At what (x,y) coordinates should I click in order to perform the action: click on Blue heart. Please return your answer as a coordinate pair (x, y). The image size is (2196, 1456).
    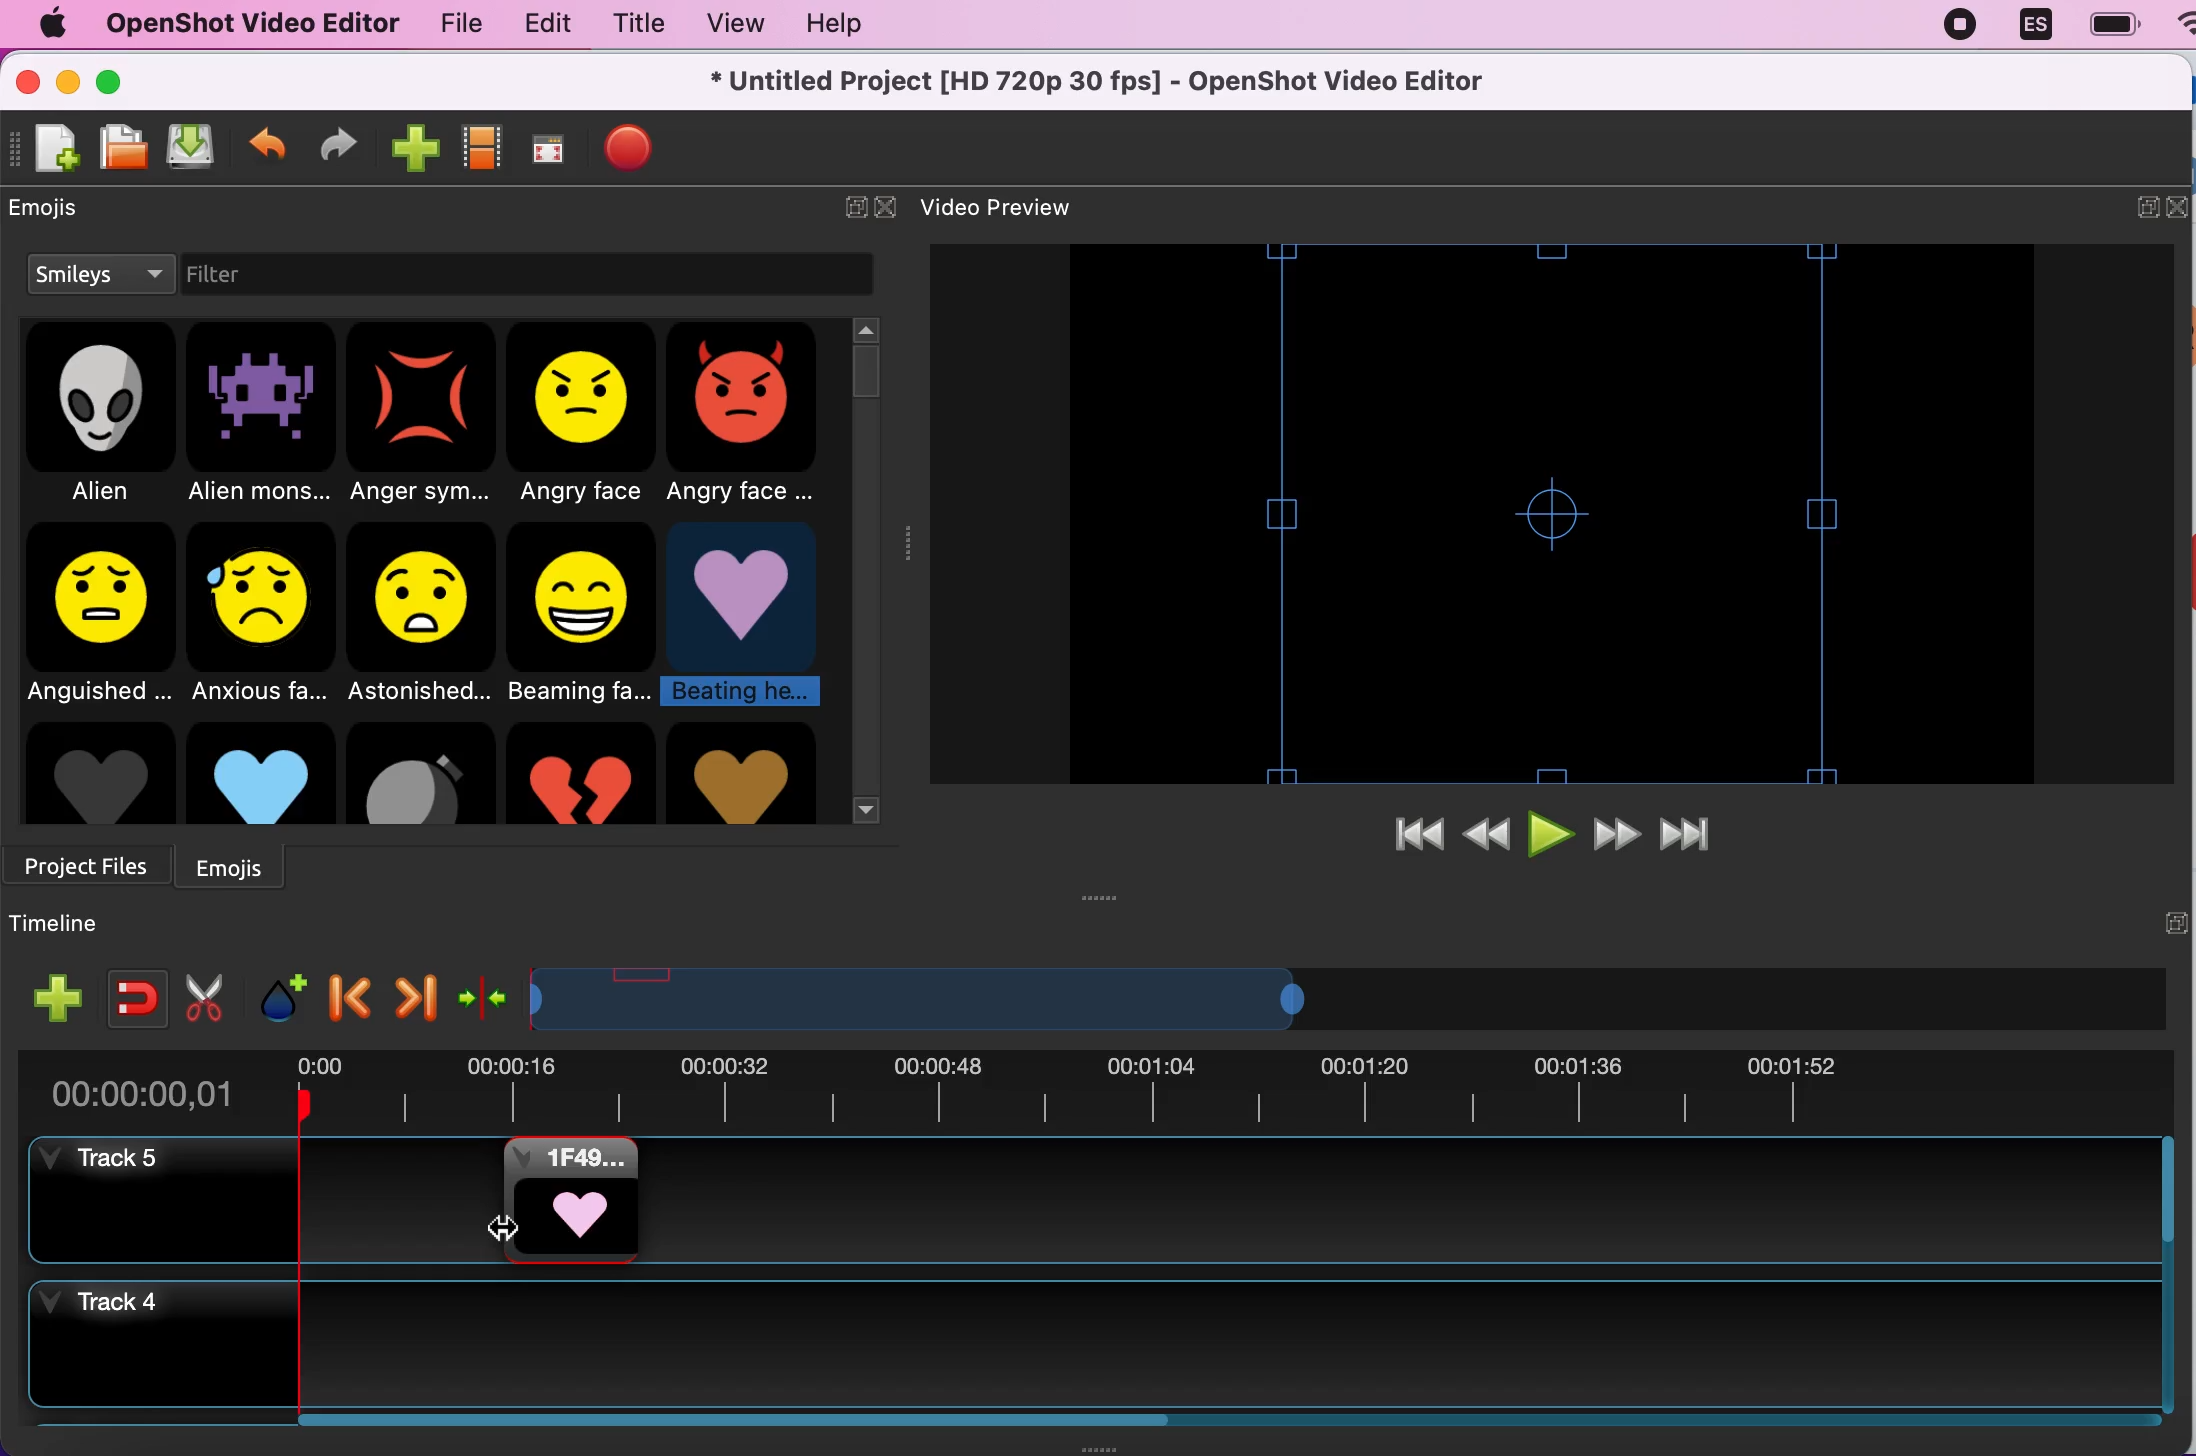
    Looking at the image, I should click on (260, 772).